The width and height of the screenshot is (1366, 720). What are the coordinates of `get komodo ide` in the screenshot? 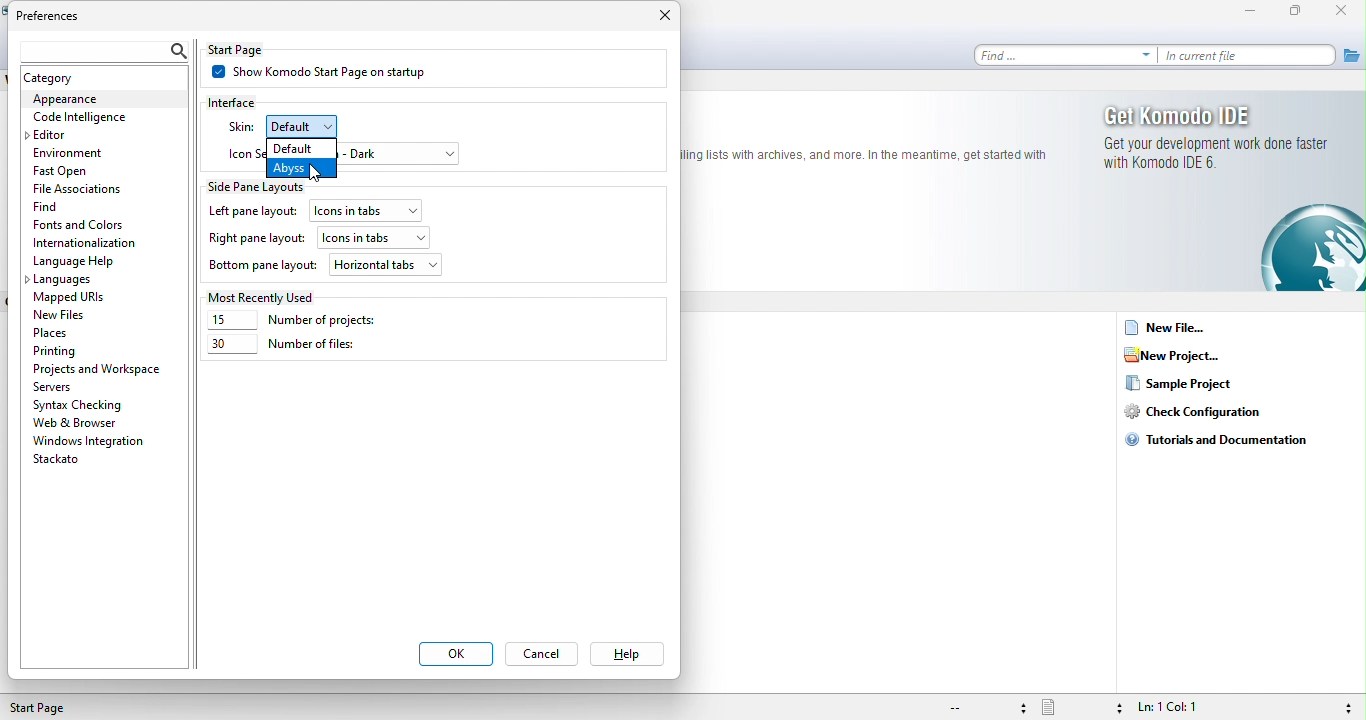 It's located at (1220, 115).